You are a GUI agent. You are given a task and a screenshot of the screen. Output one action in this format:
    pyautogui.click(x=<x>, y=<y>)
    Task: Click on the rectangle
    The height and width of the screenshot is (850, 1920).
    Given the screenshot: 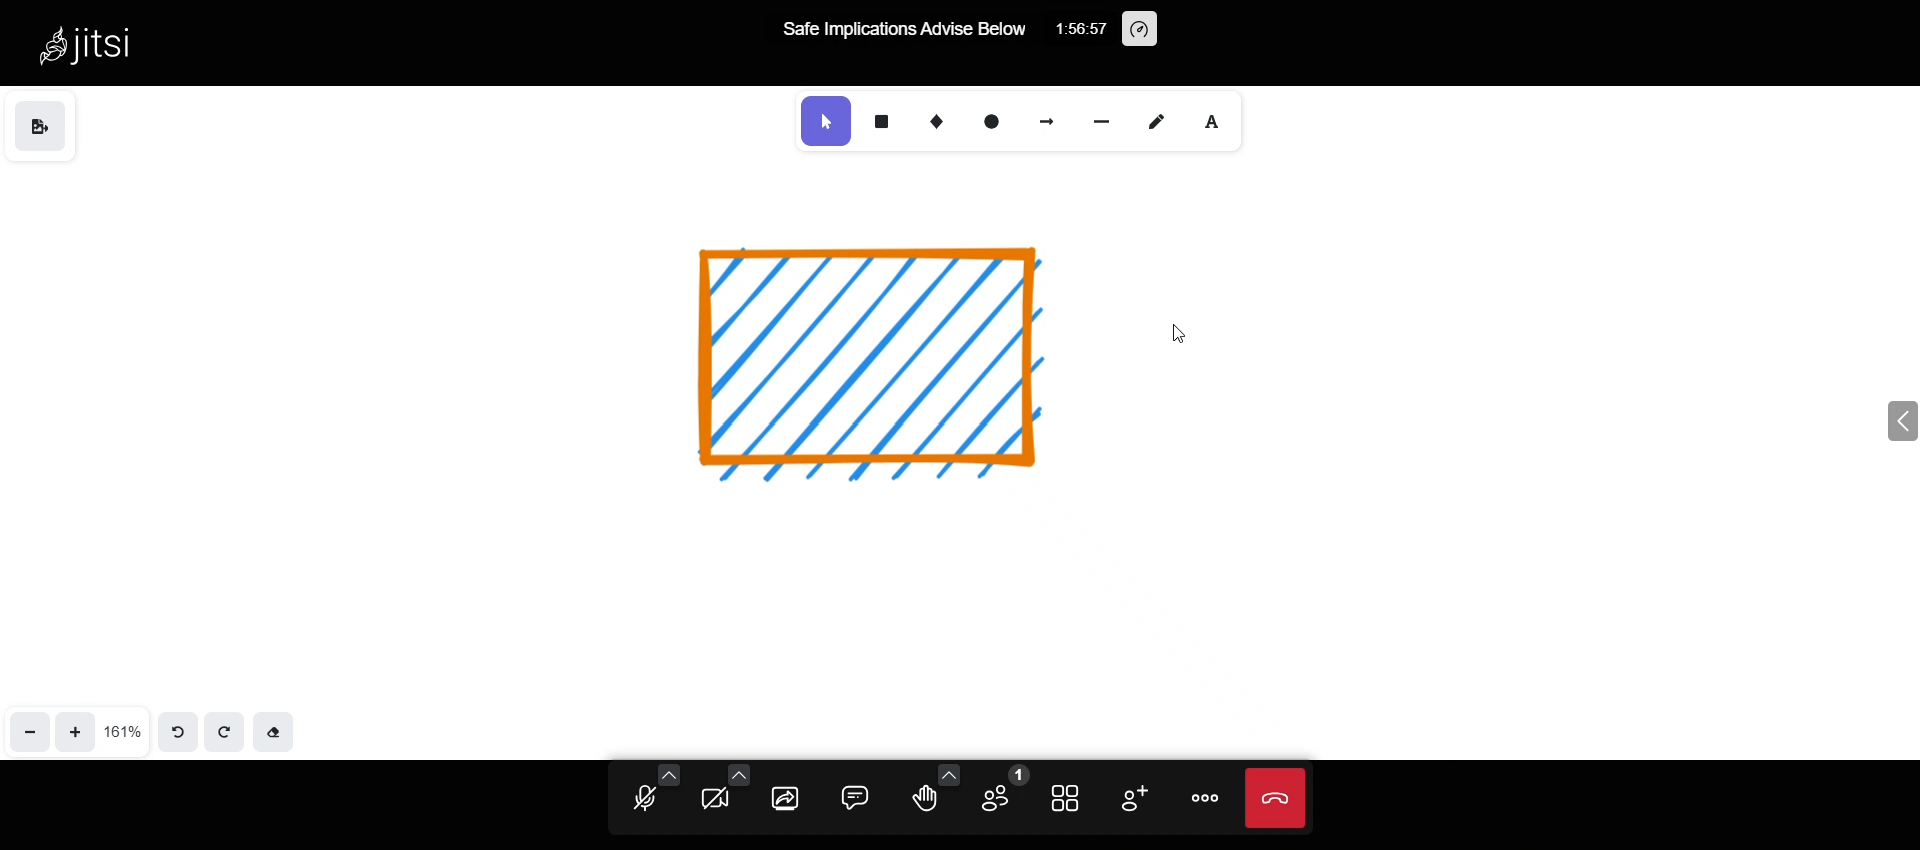 What is the action you would take?
    pyautogui.click(x=881, y=120)
    